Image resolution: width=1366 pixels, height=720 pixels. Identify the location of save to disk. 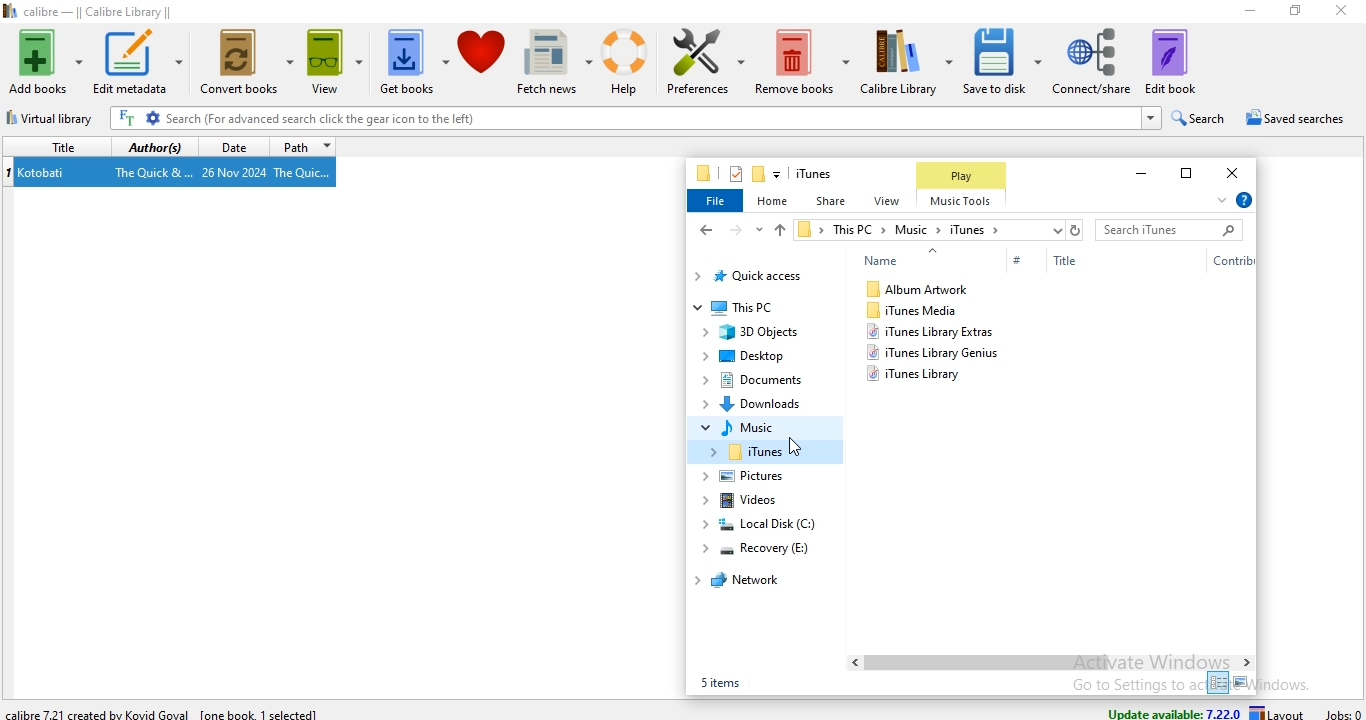
(1003, 60).